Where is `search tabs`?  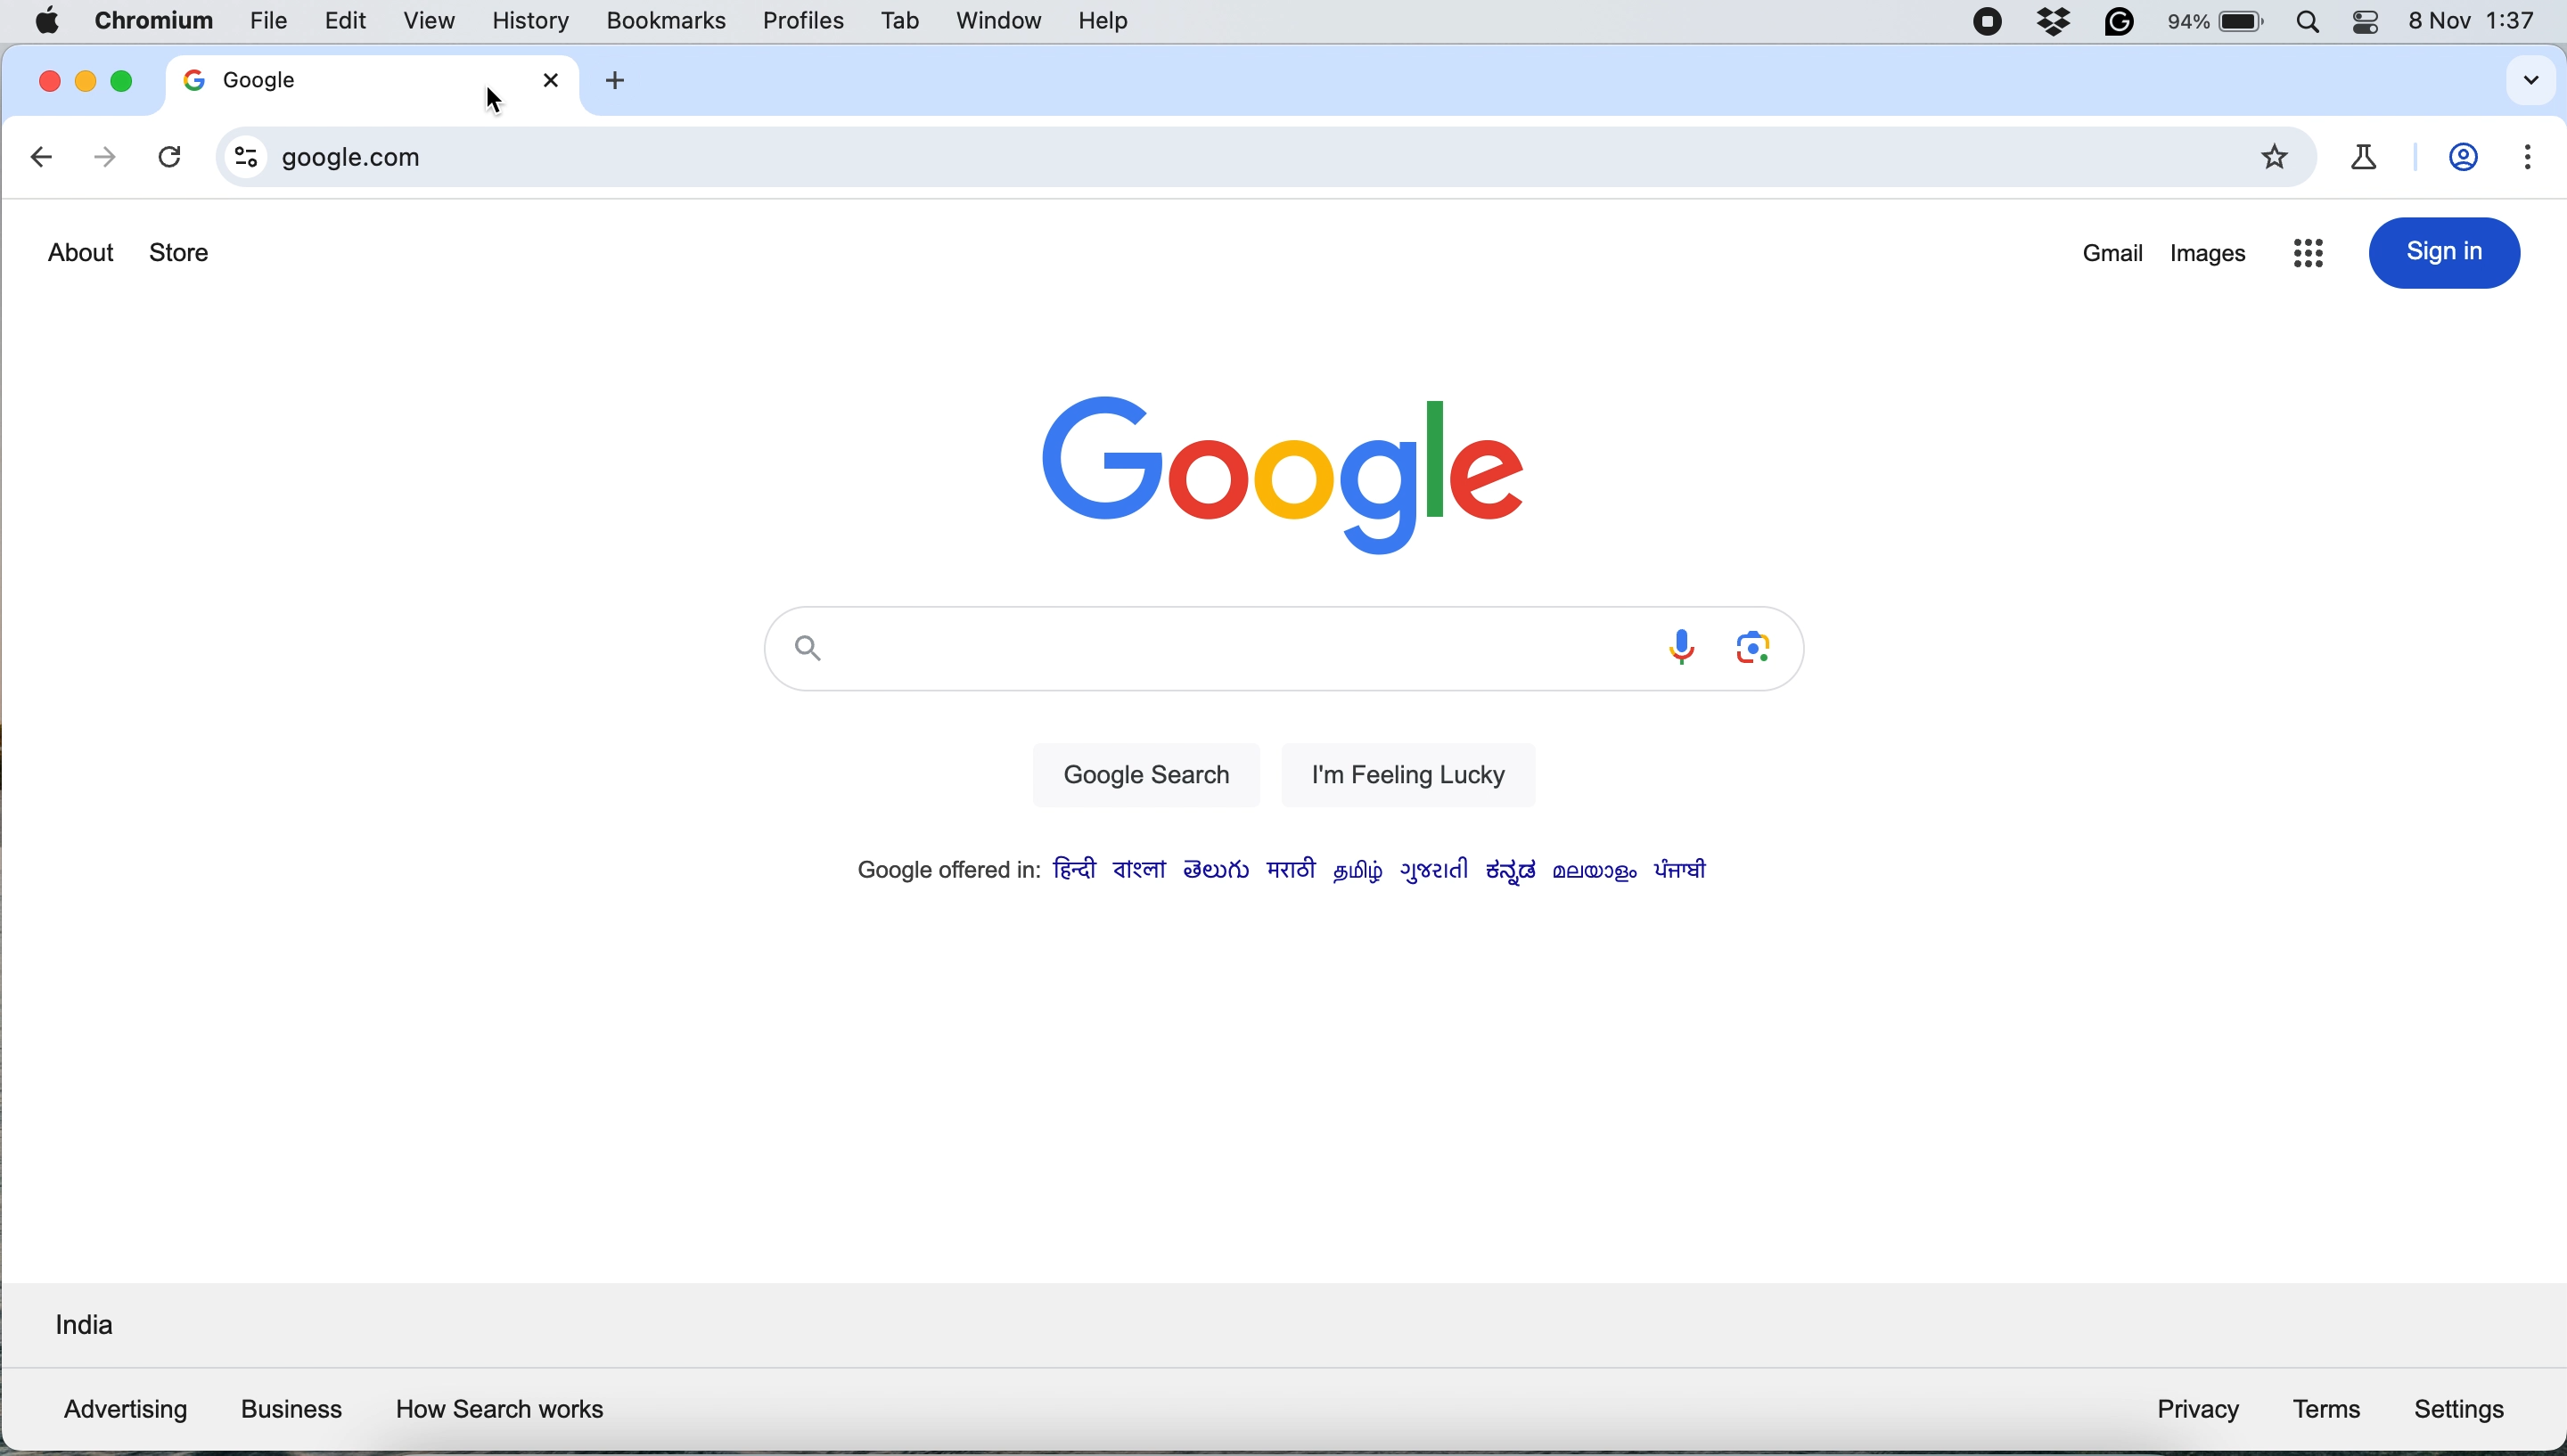 search tabs is located at coordinates (2526, 81).